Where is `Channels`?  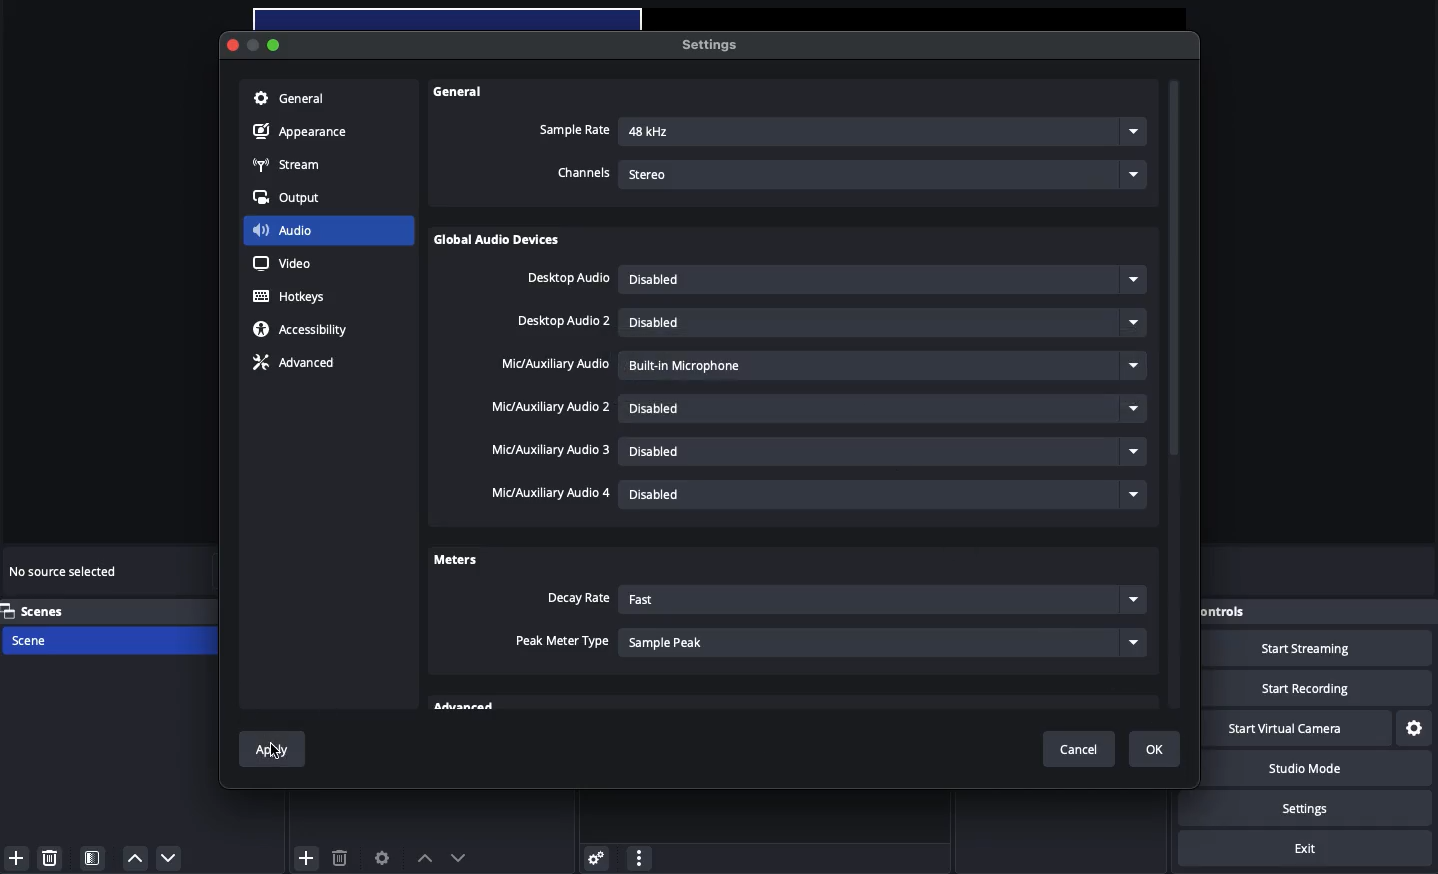
Channels is located at coordinates (584, 174).